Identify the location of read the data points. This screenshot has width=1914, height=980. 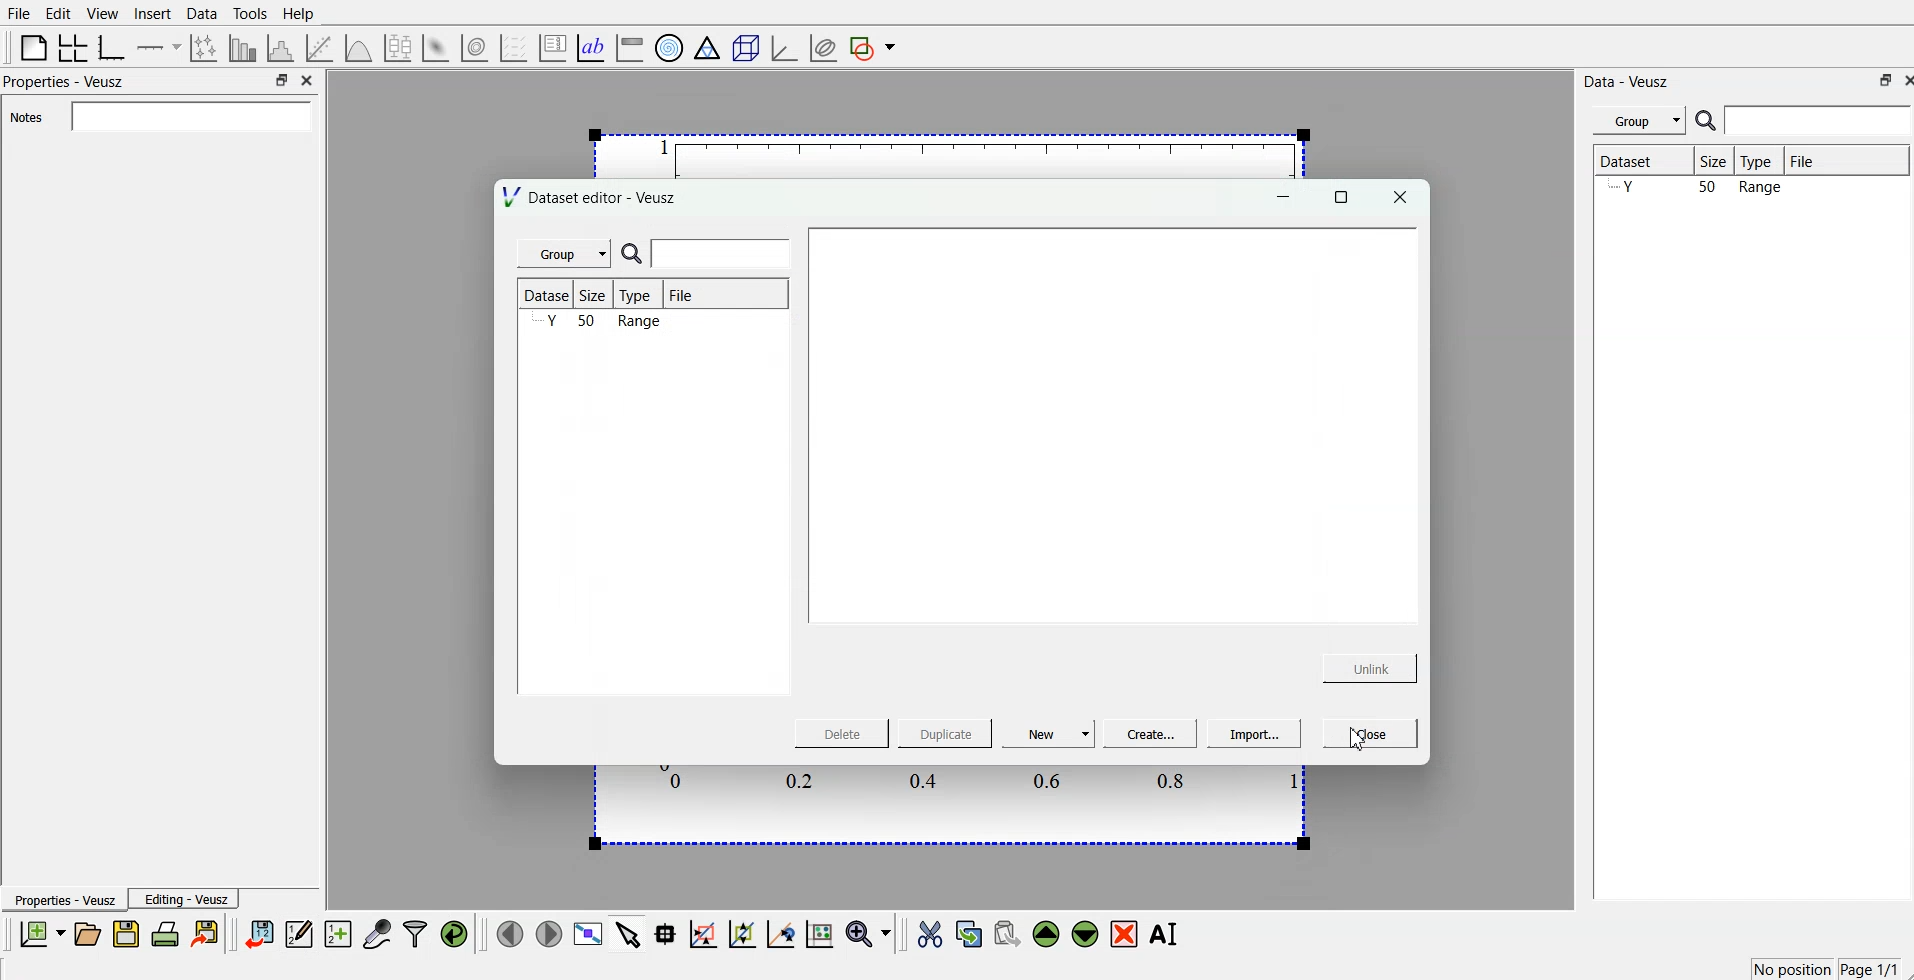
(669, 936).